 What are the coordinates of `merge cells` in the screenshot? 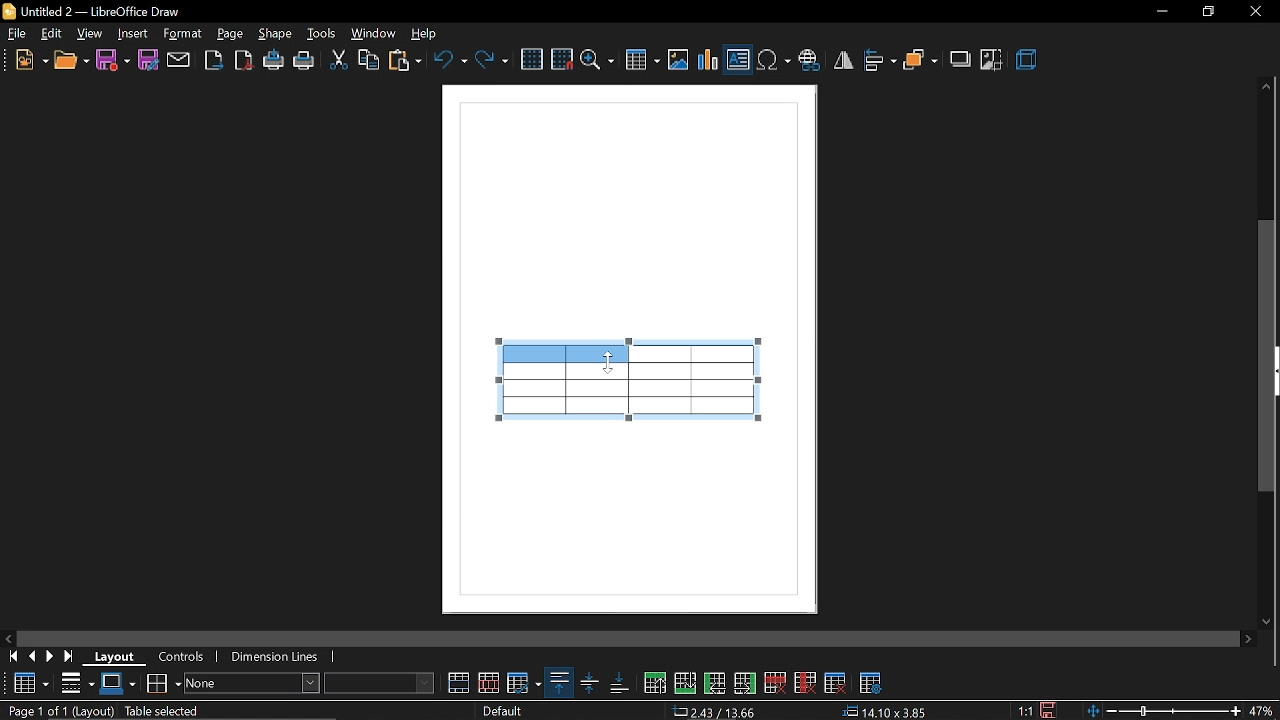 It's located at (458, 683).